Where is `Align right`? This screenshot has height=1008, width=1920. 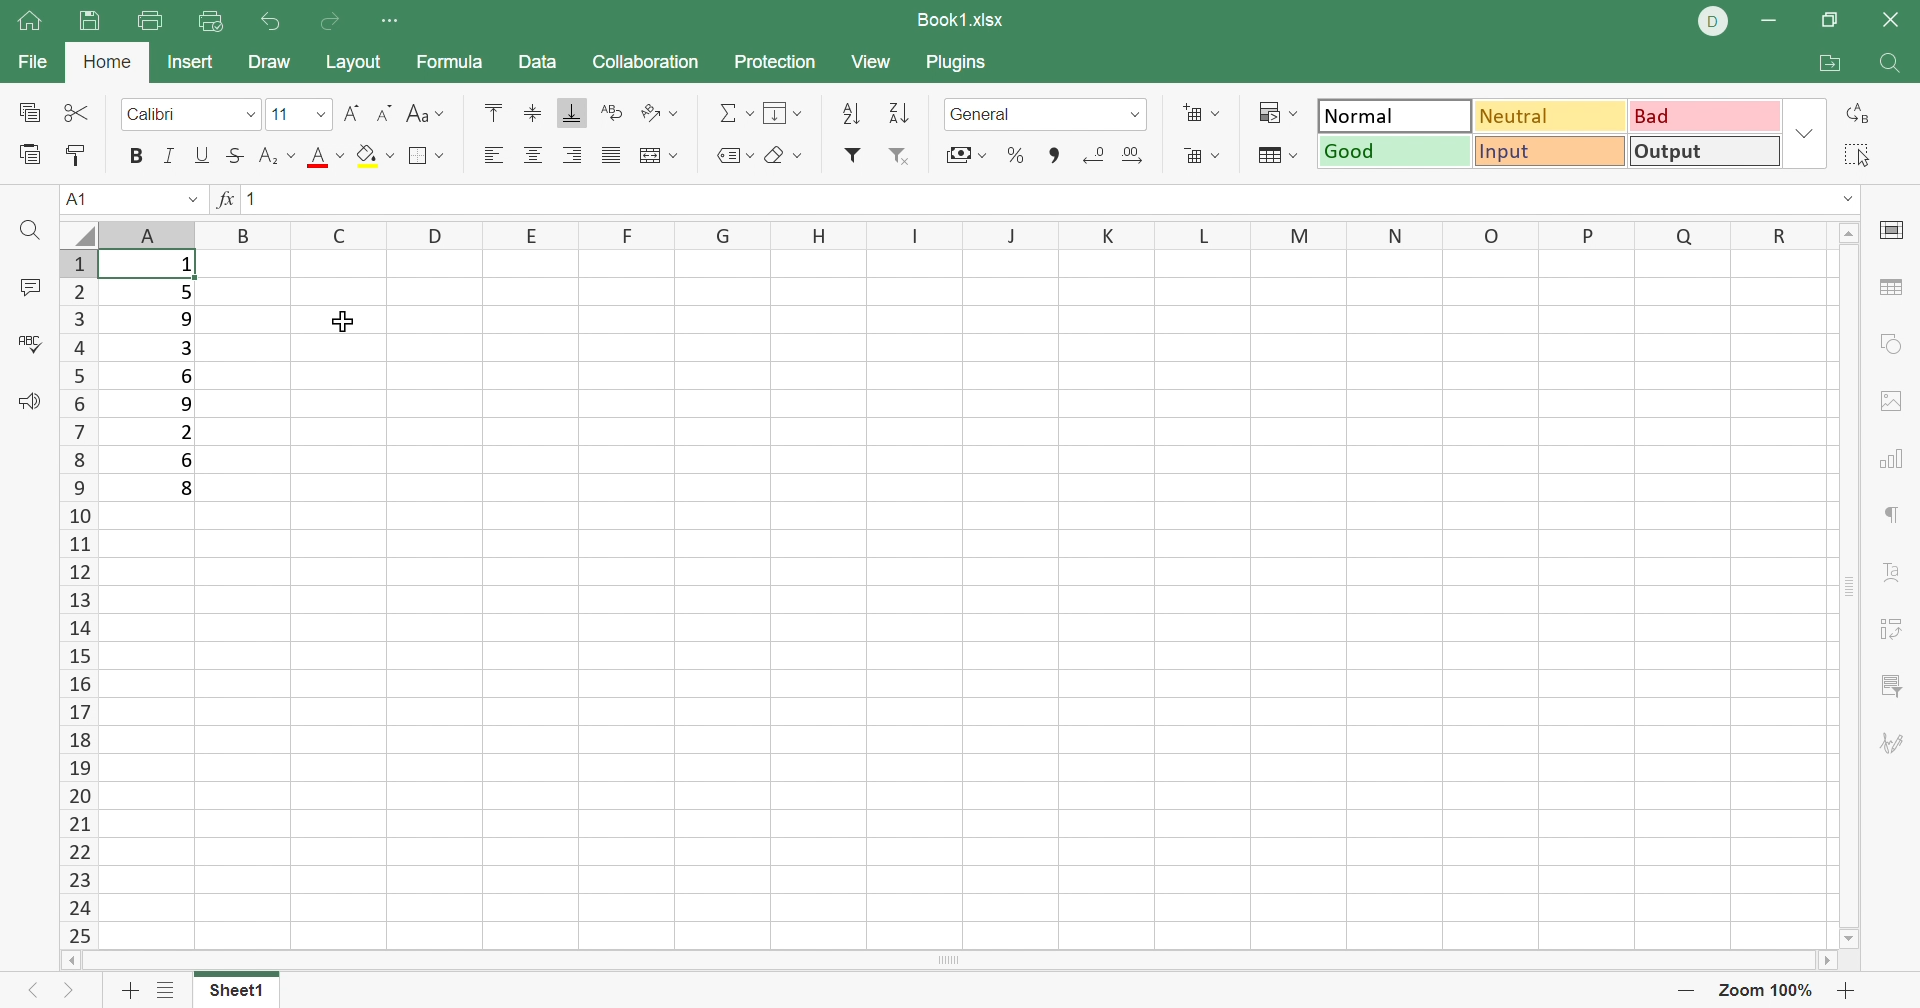 Align right is located at coordinates (573, 154).